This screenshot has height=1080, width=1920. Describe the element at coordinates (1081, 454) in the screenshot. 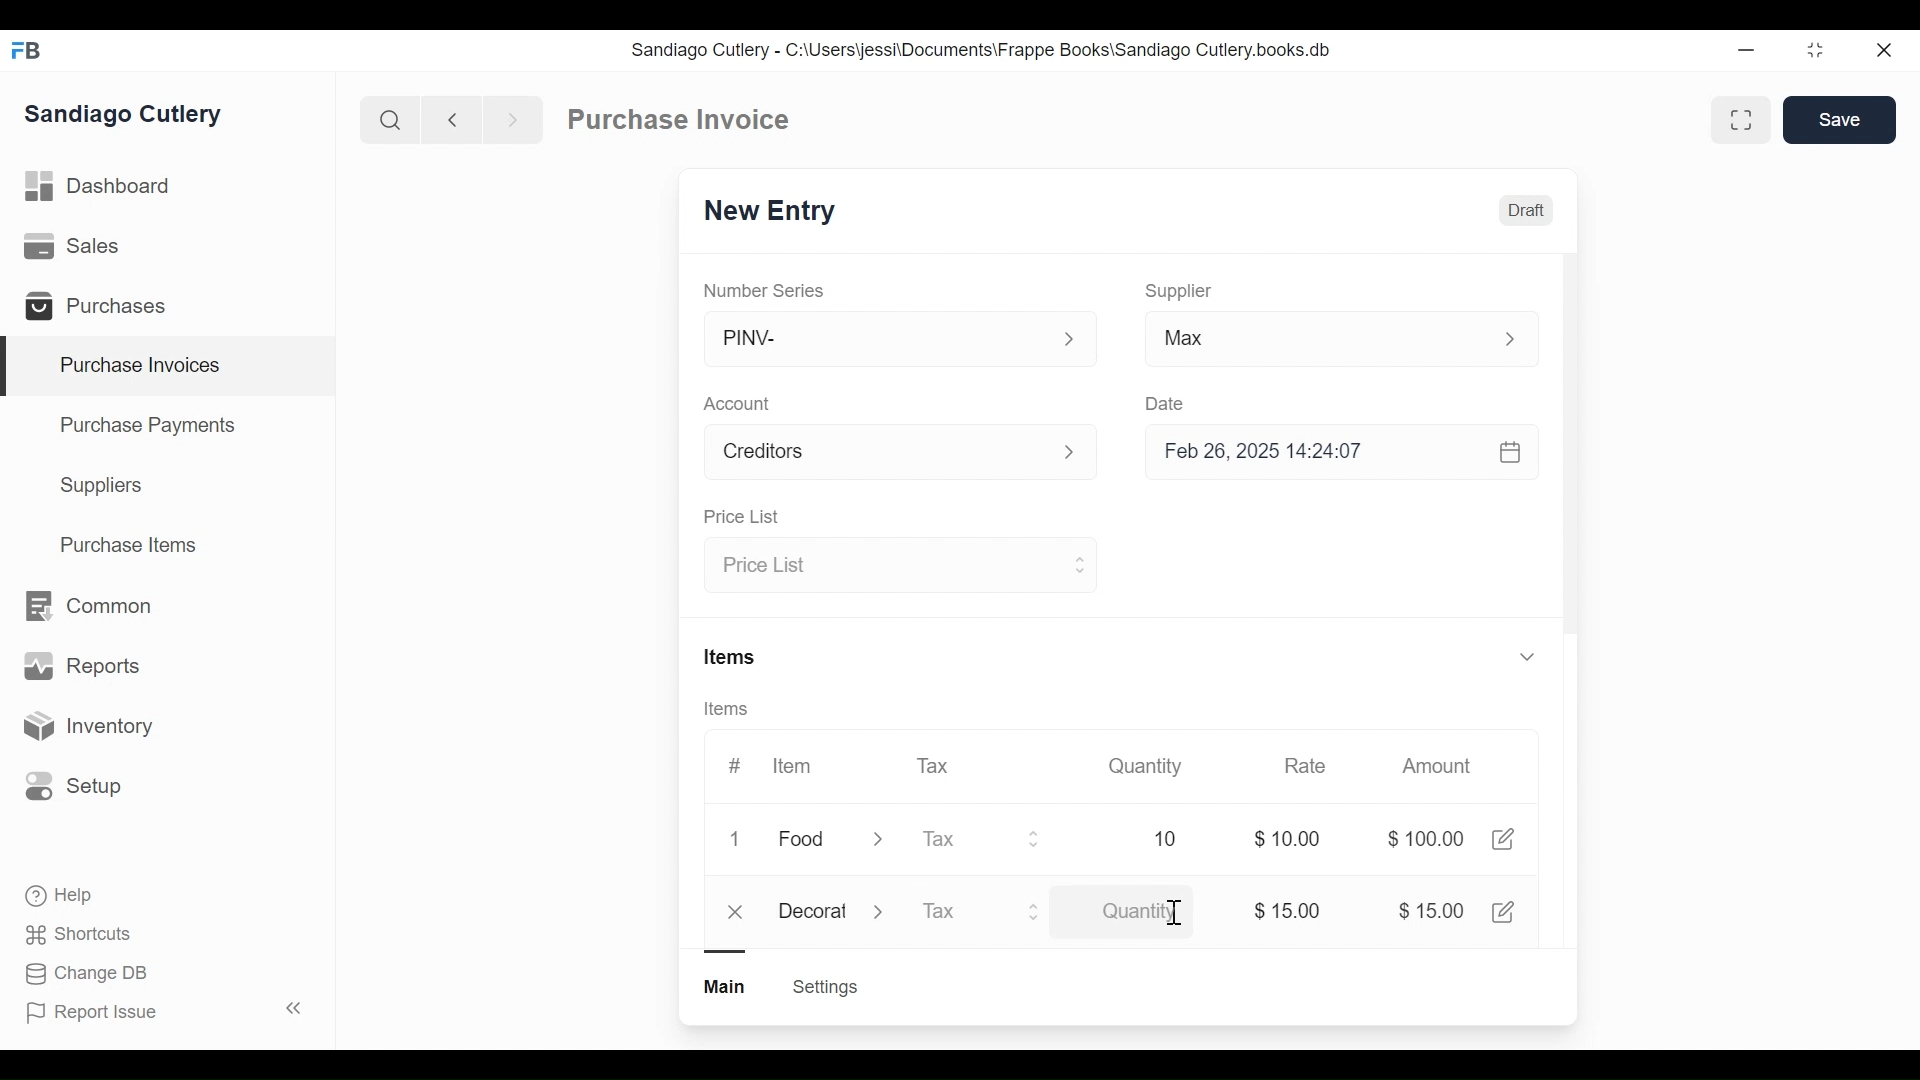

I see `Expand` at that location.